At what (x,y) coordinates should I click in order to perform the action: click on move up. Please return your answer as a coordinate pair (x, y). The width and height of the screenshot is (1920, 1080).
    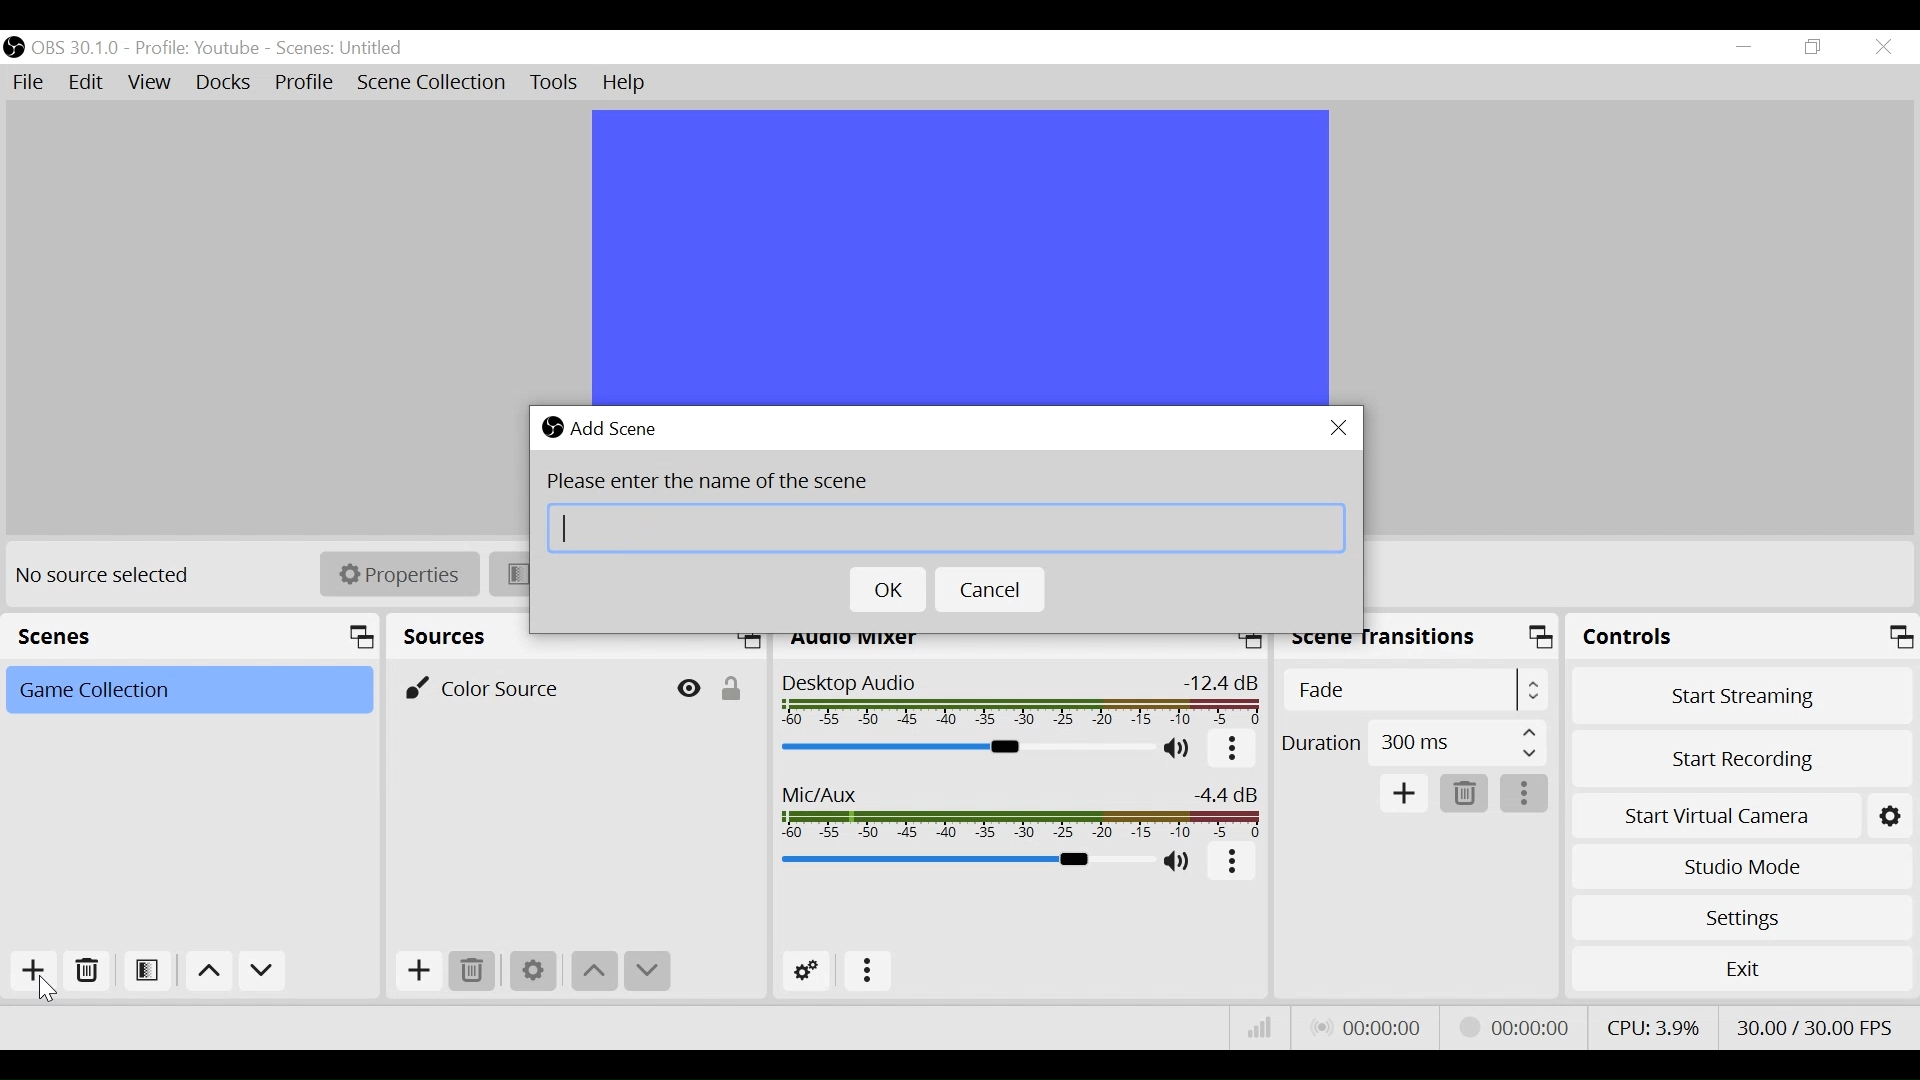
    Looking at the image, I should click on (206, 971).